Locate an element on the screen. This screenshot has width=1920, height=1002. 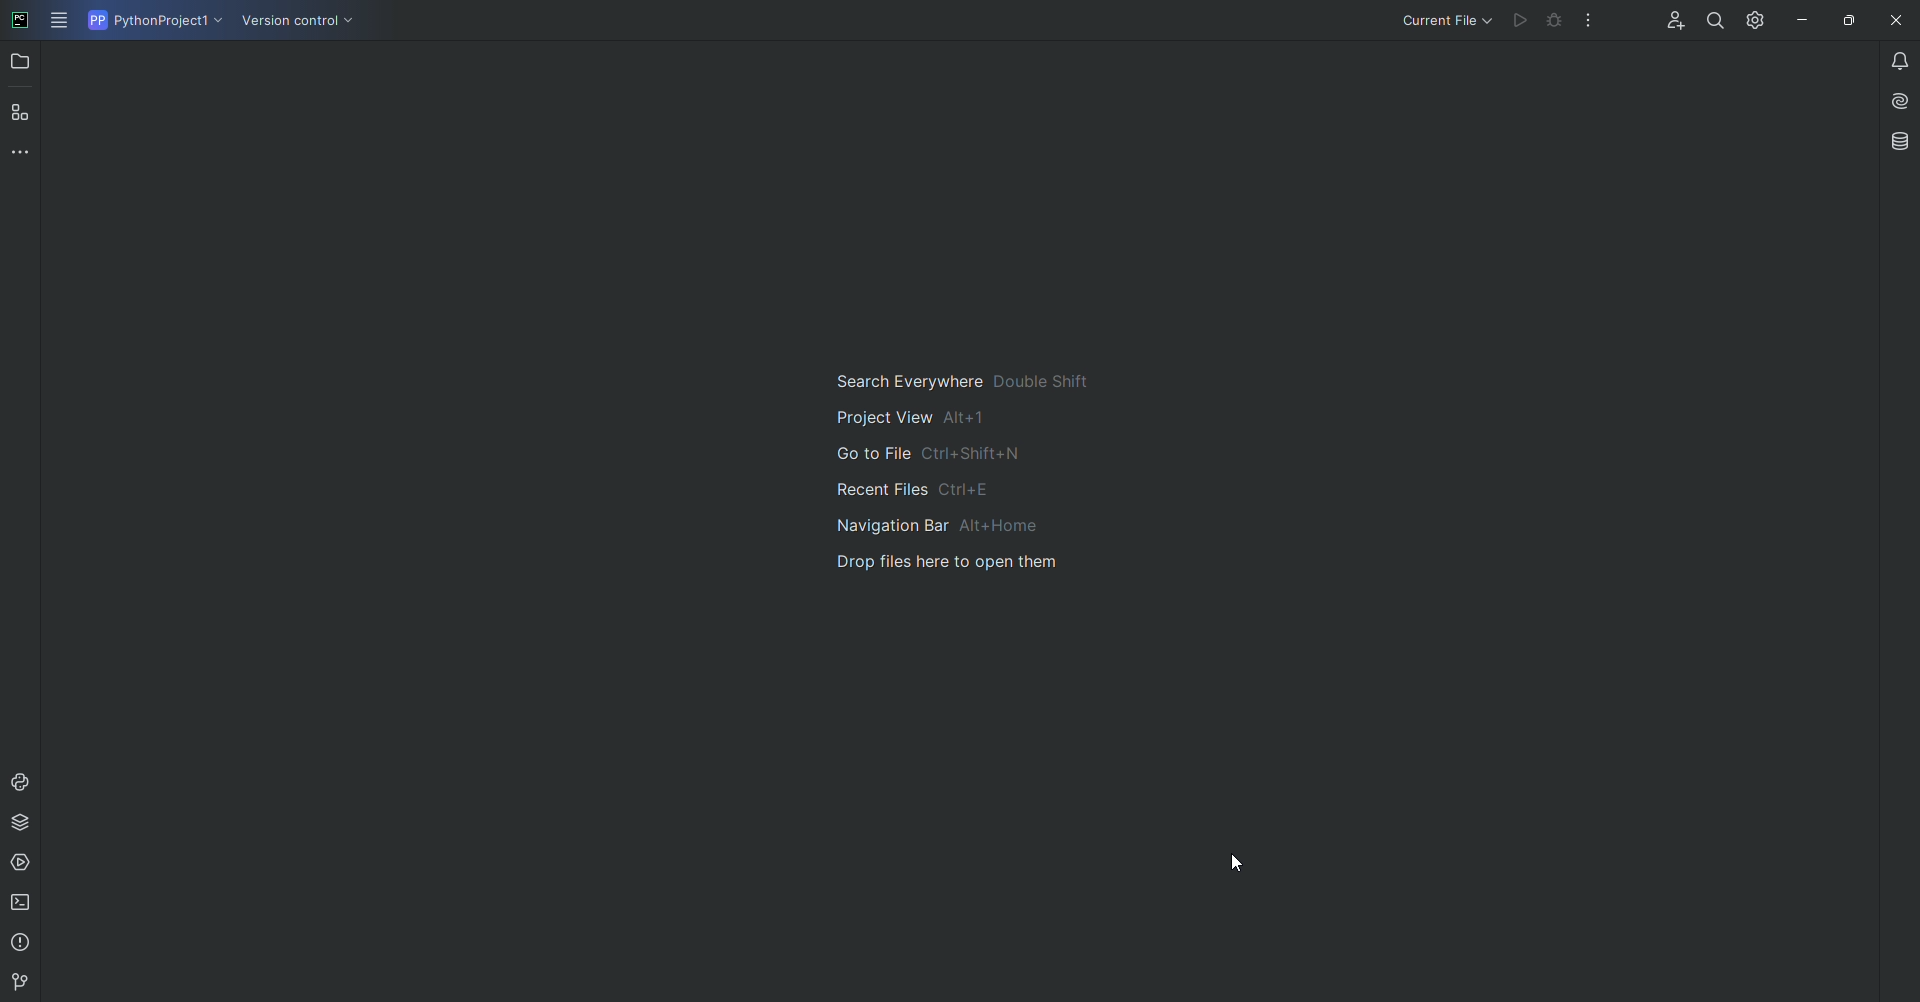
debug is located at coordinates (1556, 22).